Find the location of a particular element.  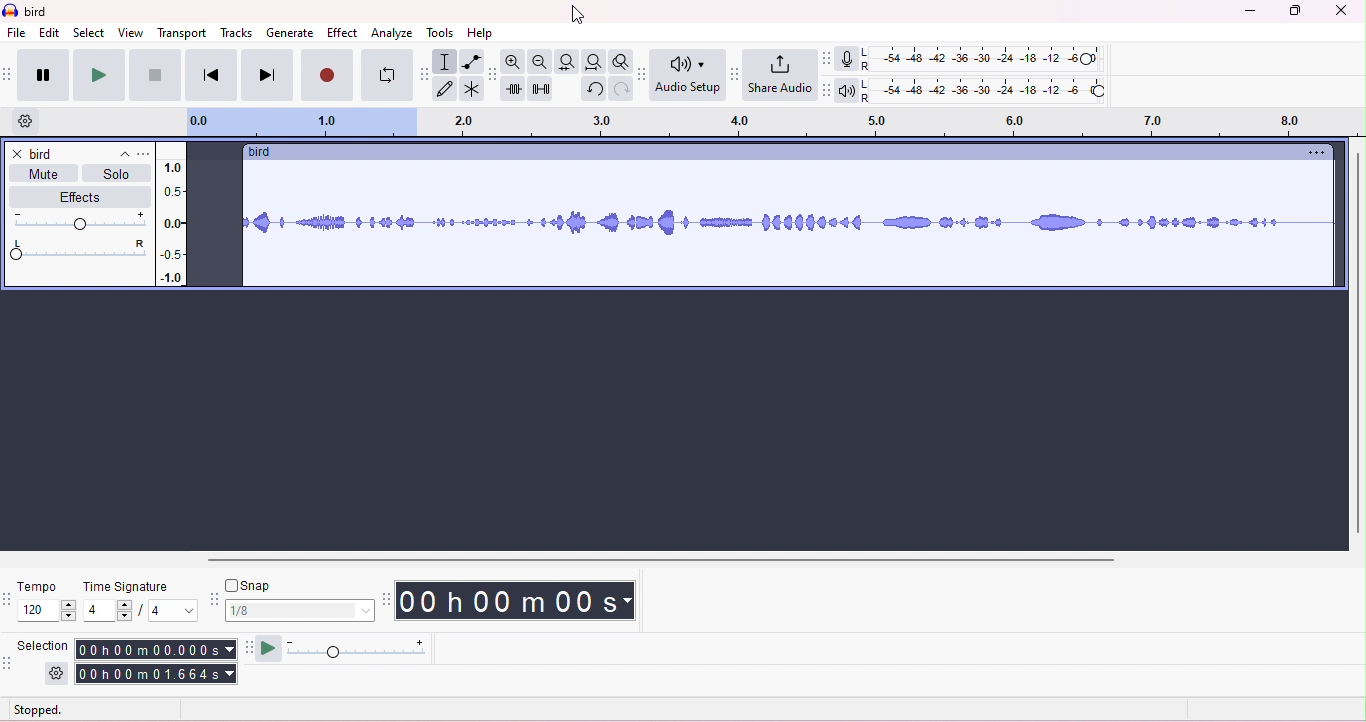

playback meter tool bar is located at coordinates (823, 58).